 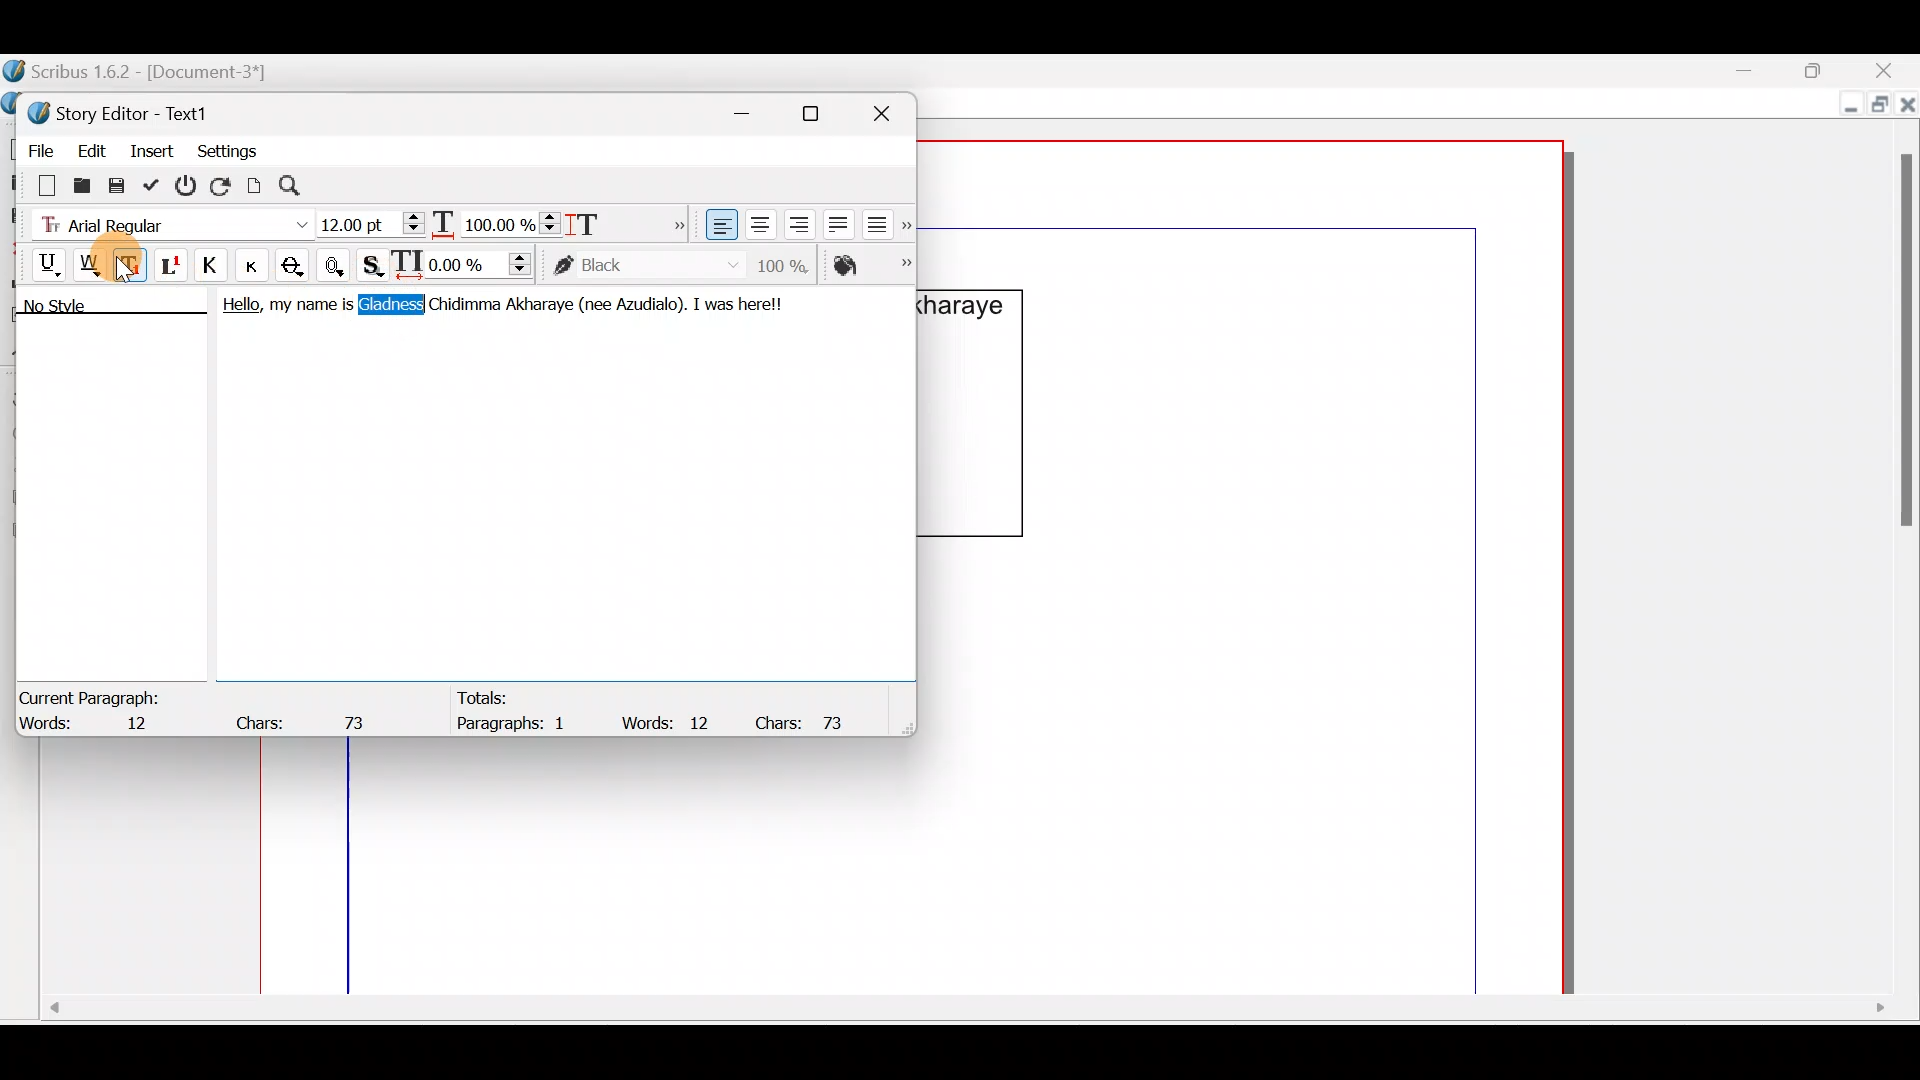 What do you see at coordinates (39, 262) in the screenshot?
I see `Underline` at bounding box center [39, 262].